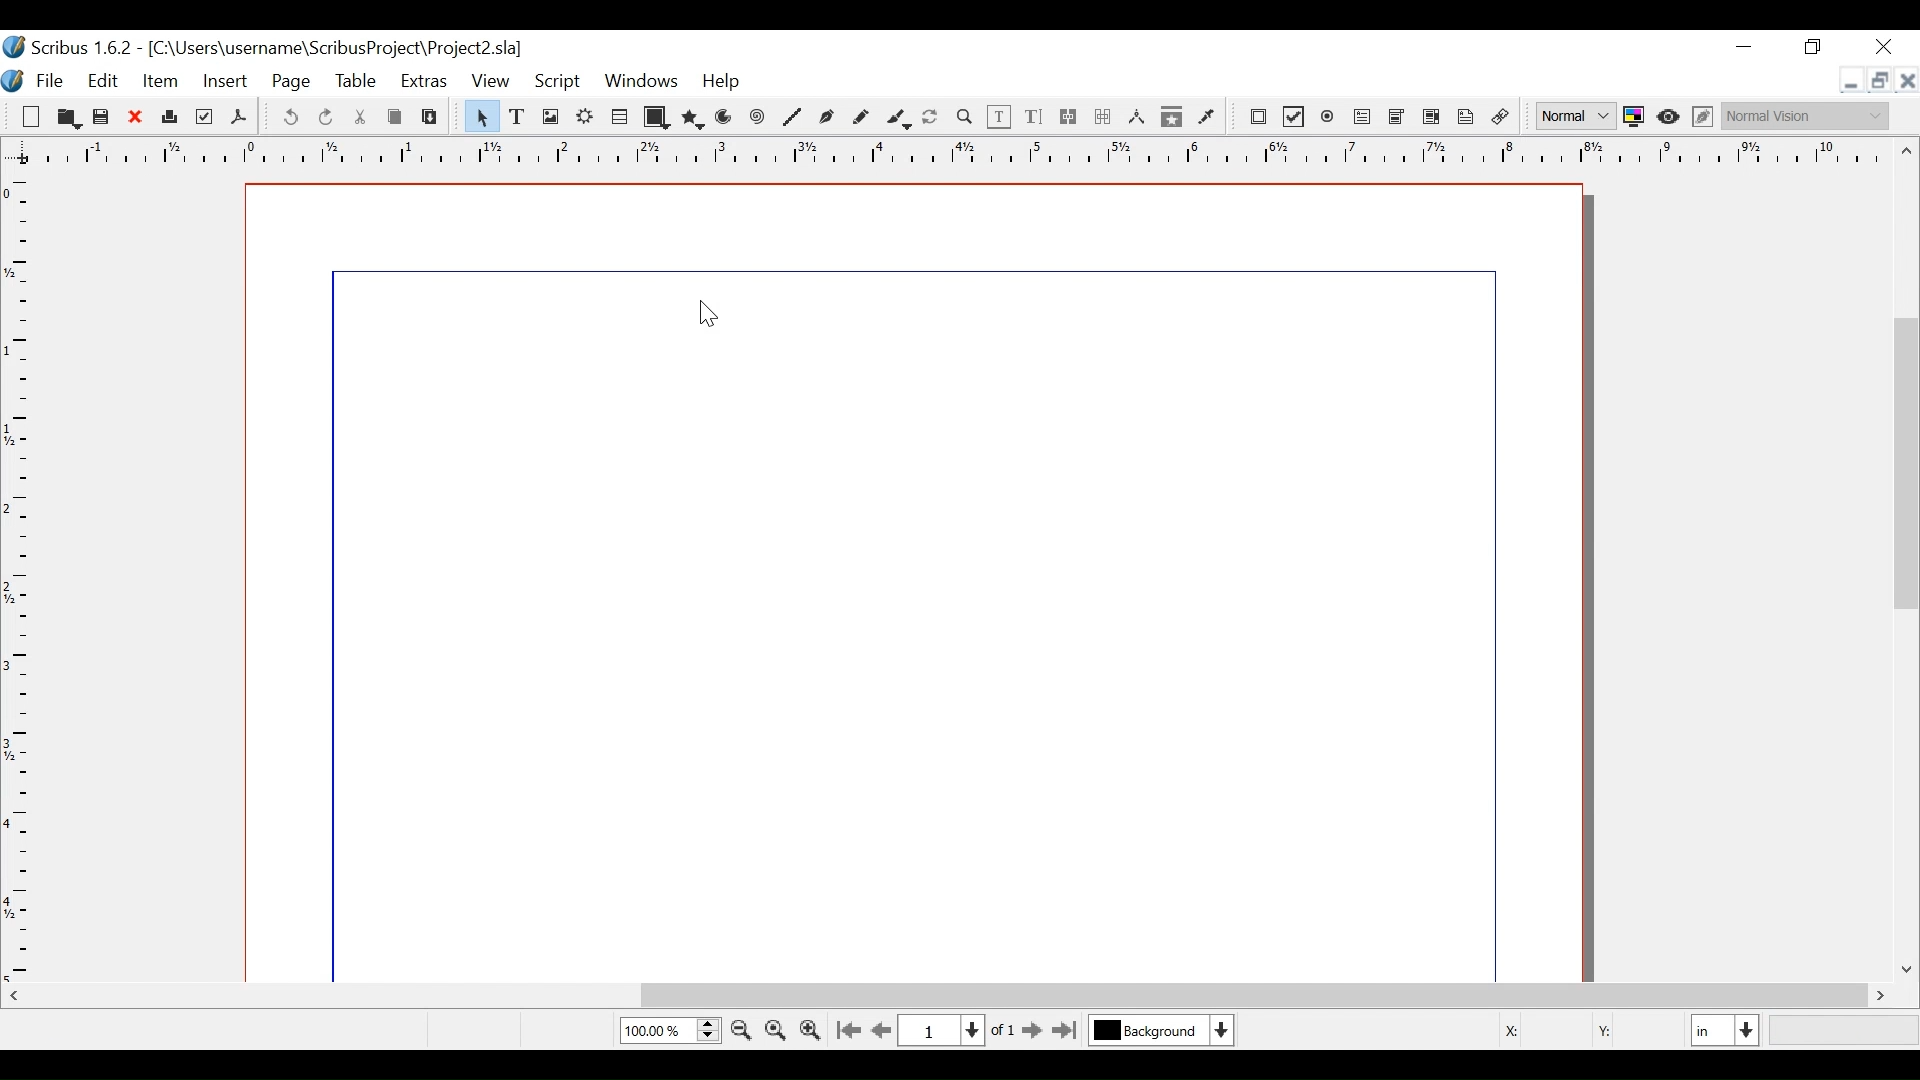  What do you see at coordinates (1743, 44) in the screenshot?
I see `minimize` at bounding box center [1743, 44].